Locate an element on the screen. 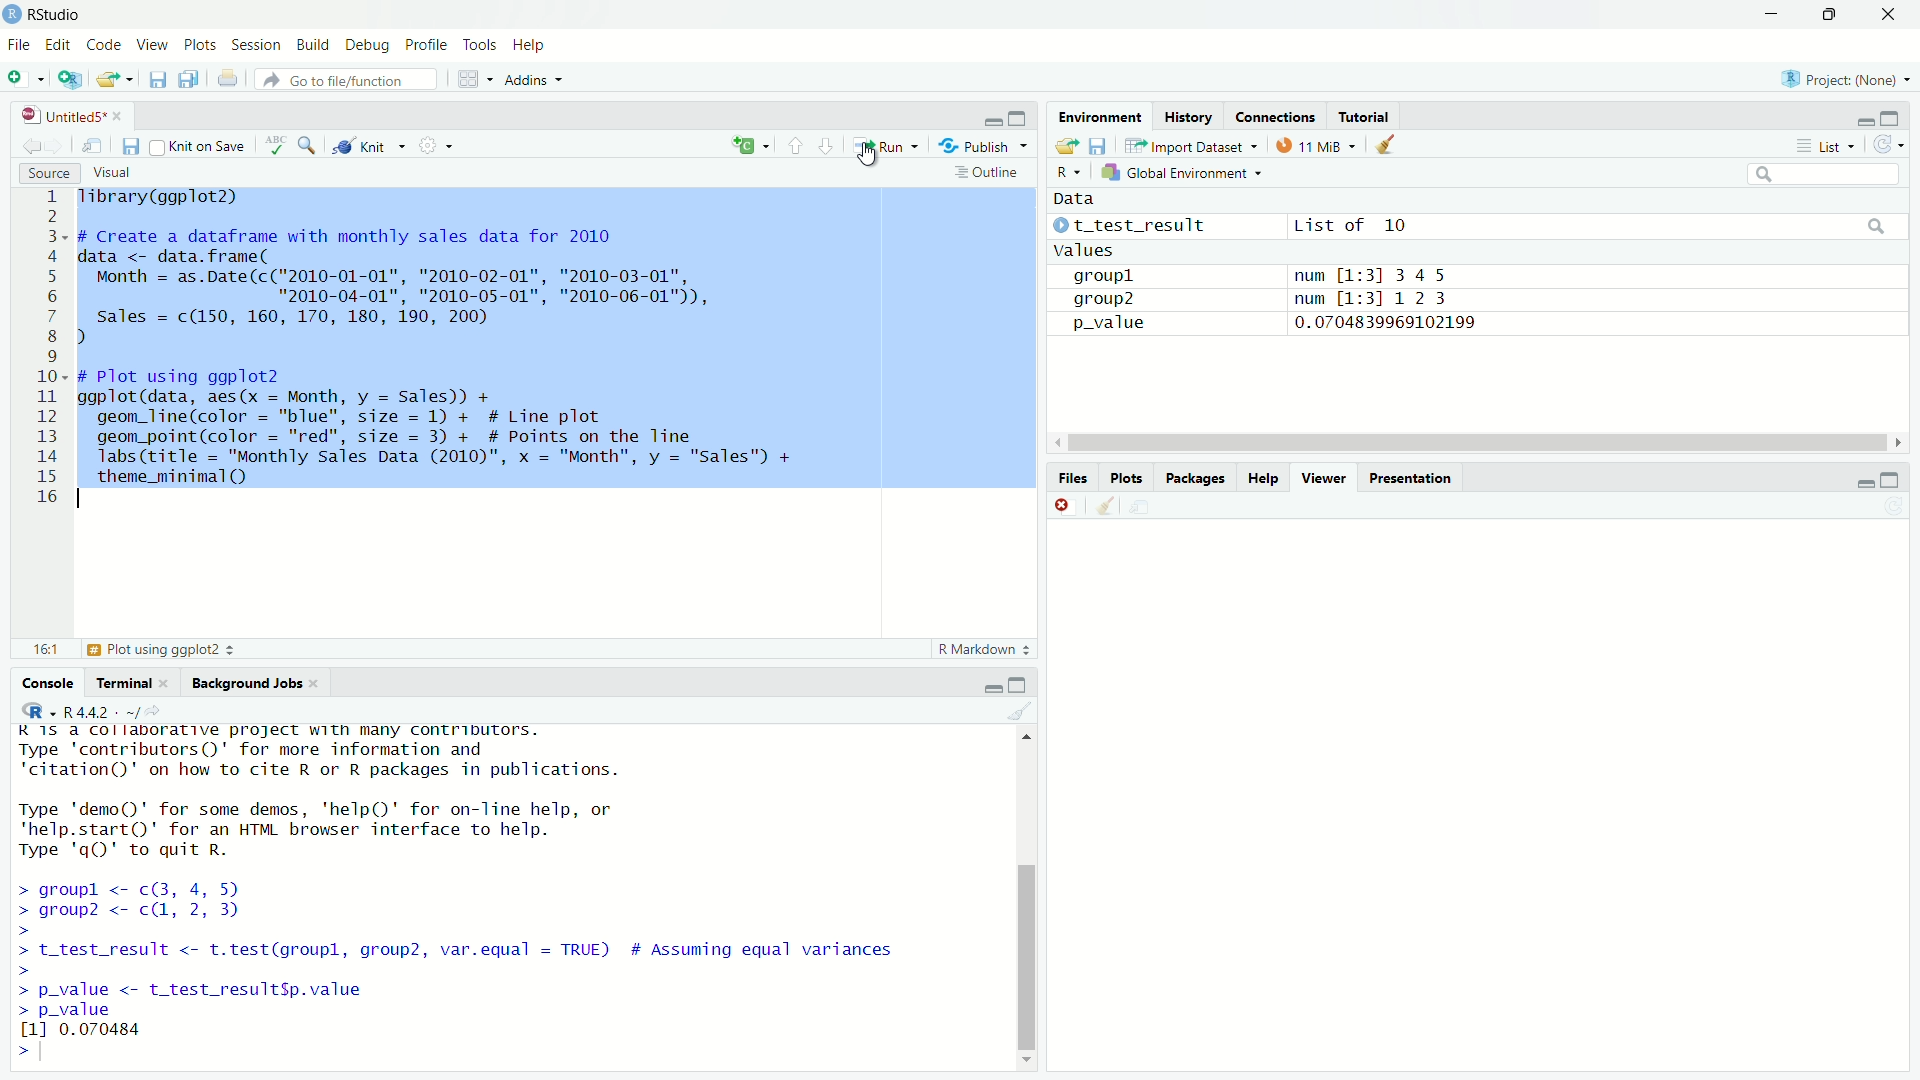 Image resolution: width=1920 pixels, height=1080 pixels. minimise is located at coordinates (1894, 479).